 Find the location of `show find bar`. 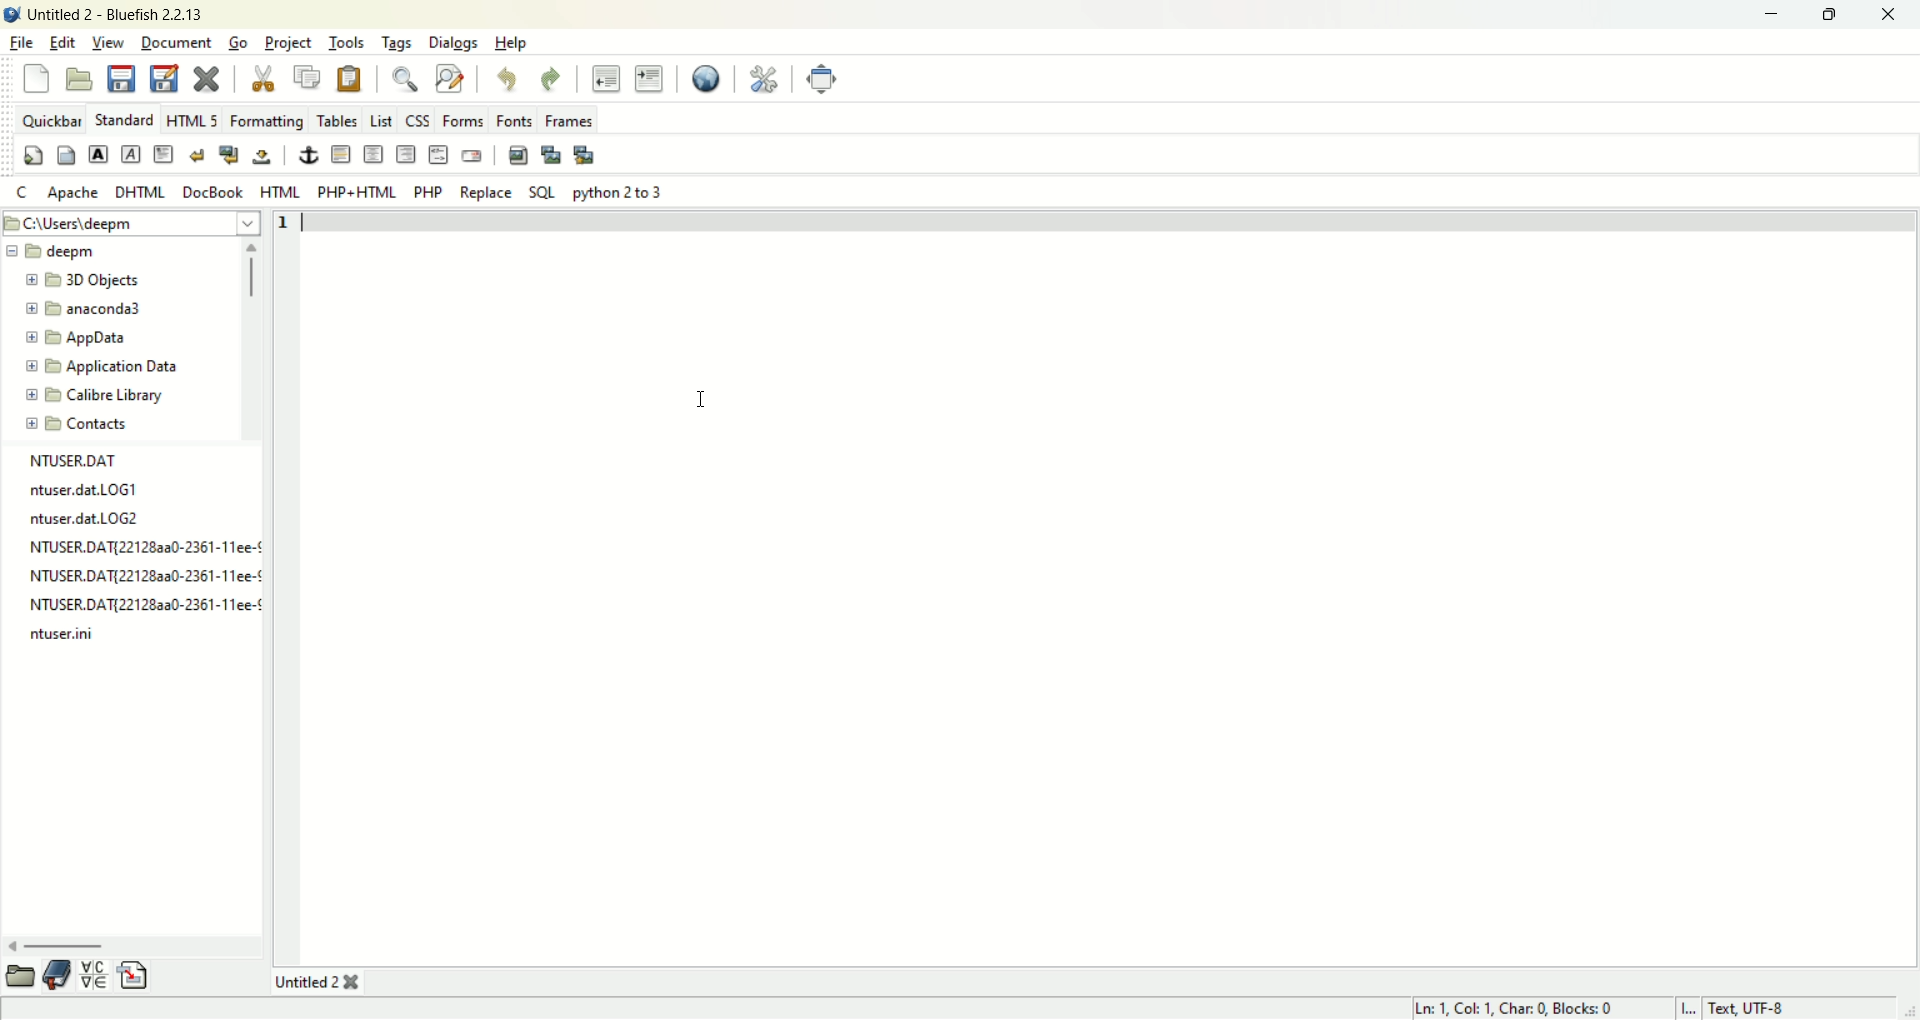

show find bar is located at coordinates (403, 77).